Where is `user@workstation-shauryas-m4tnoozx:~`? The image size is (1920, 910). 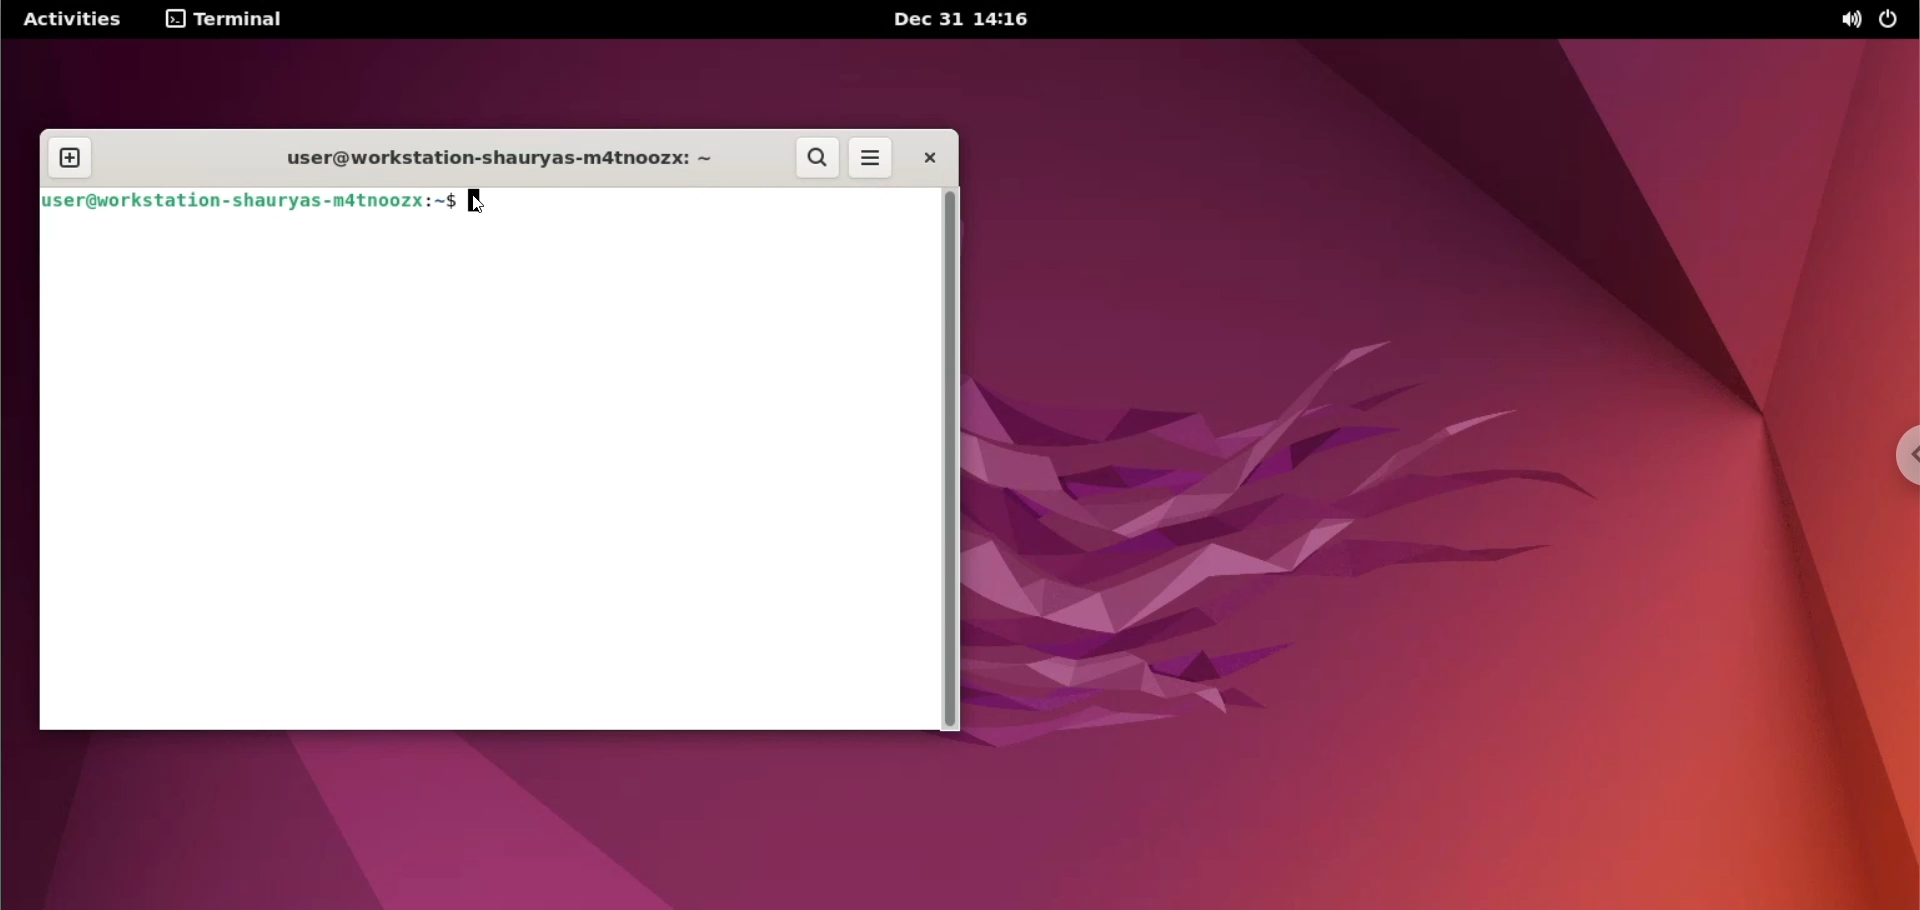
user@workstation-shauryas-m4tnoozx:~ is located at coordinates (491, 162).